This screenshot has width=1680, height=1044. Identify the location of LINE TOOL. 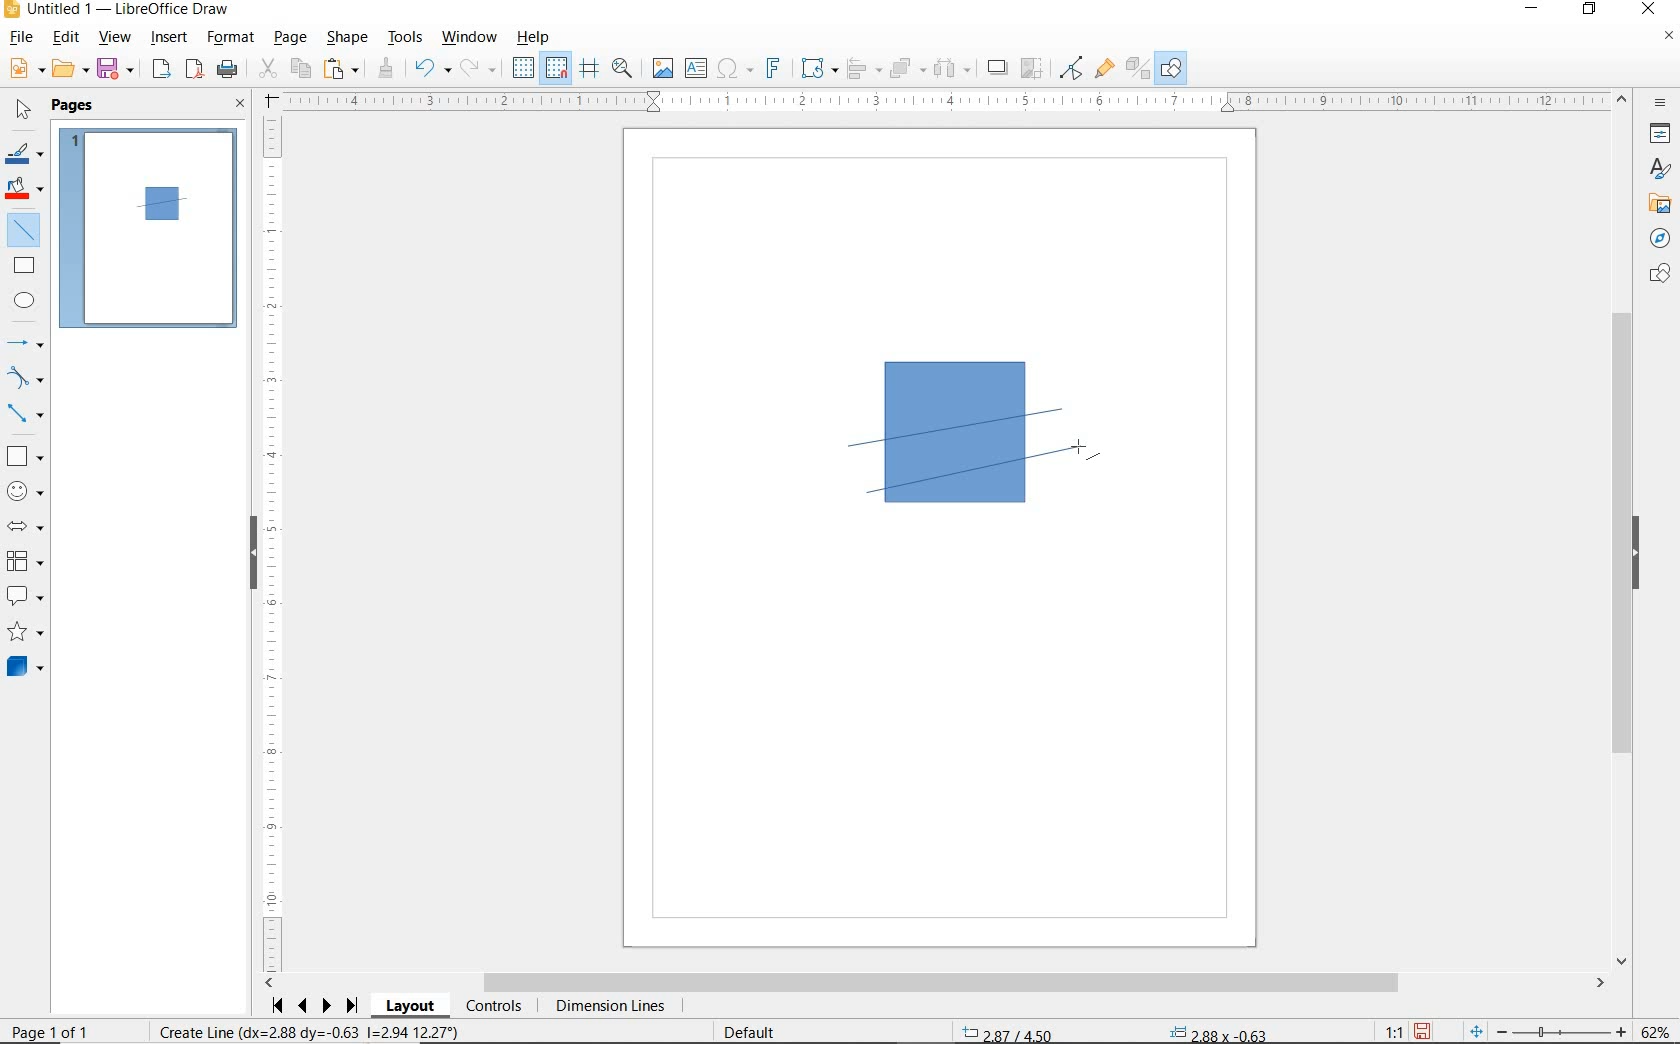
(877, 497).